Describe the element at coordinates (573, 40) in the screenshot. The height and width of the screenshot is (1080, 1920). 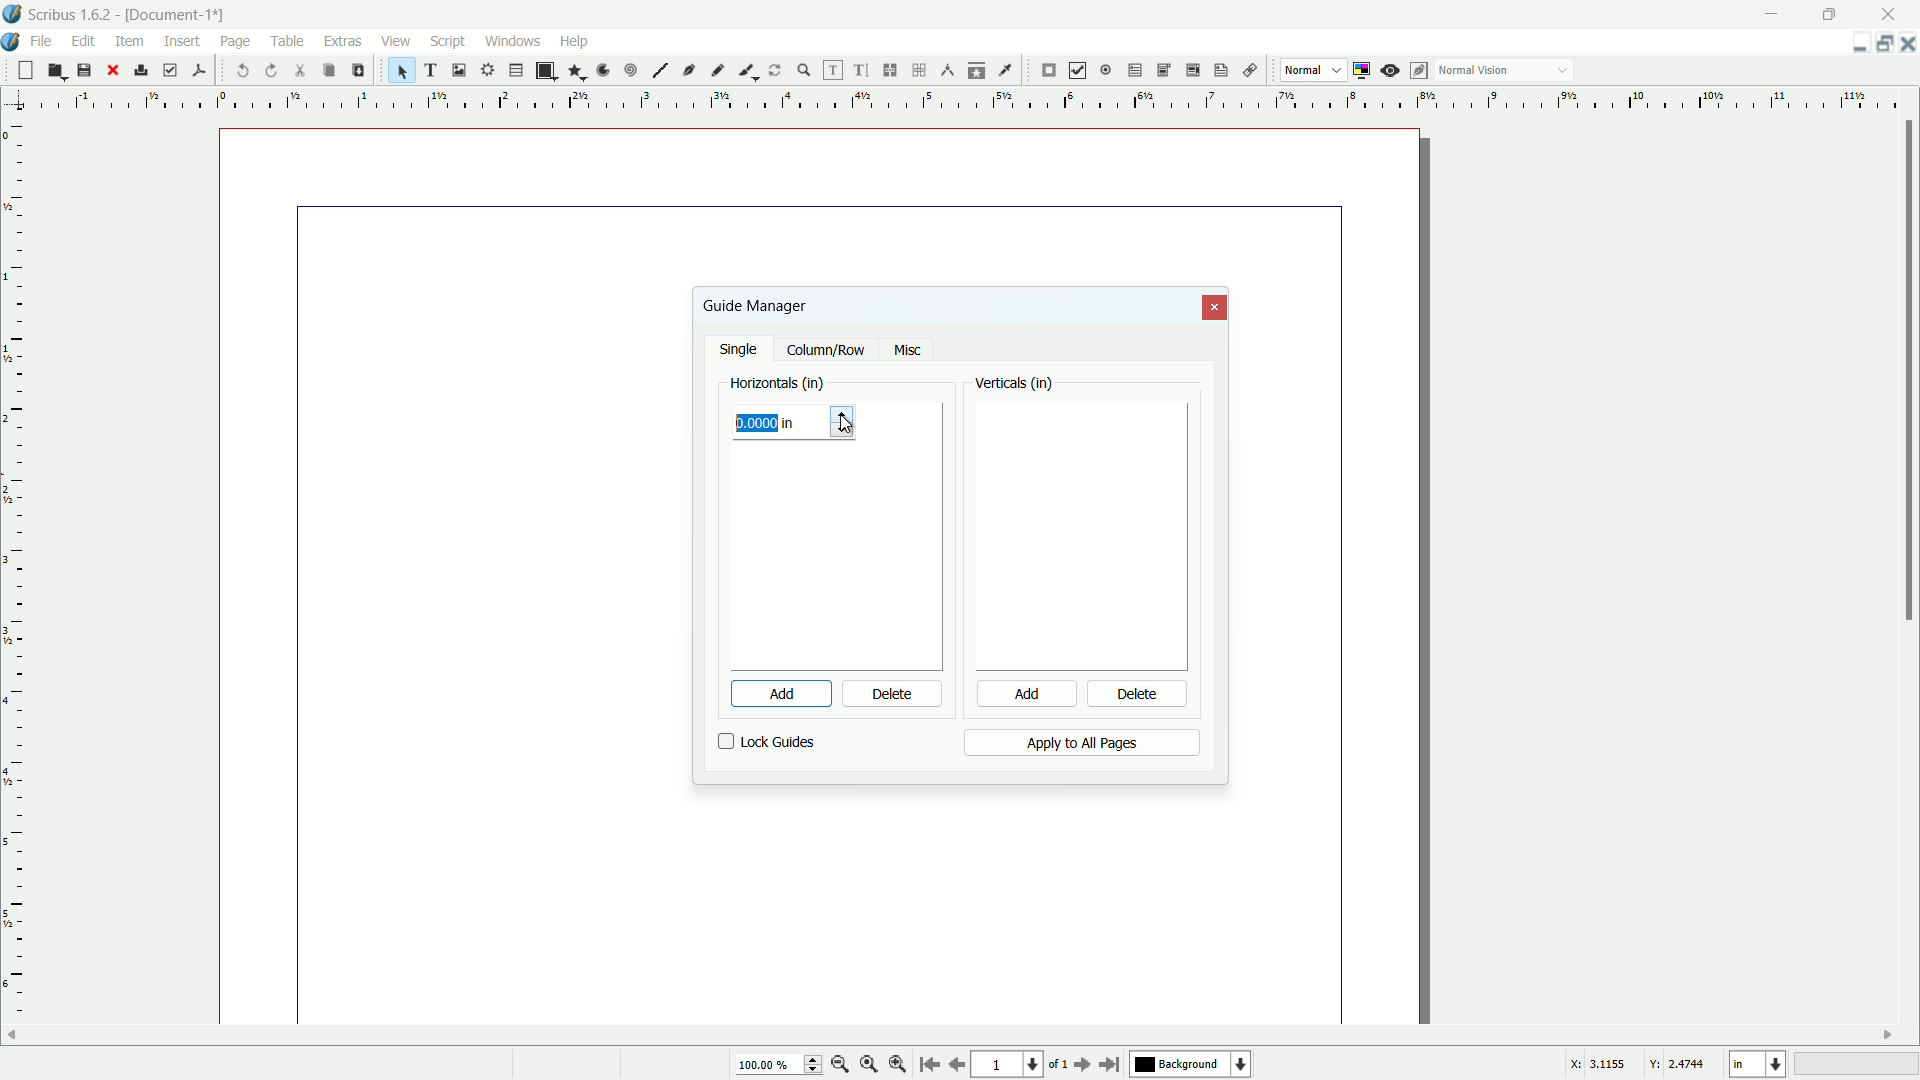
I see `help menu` at that location.